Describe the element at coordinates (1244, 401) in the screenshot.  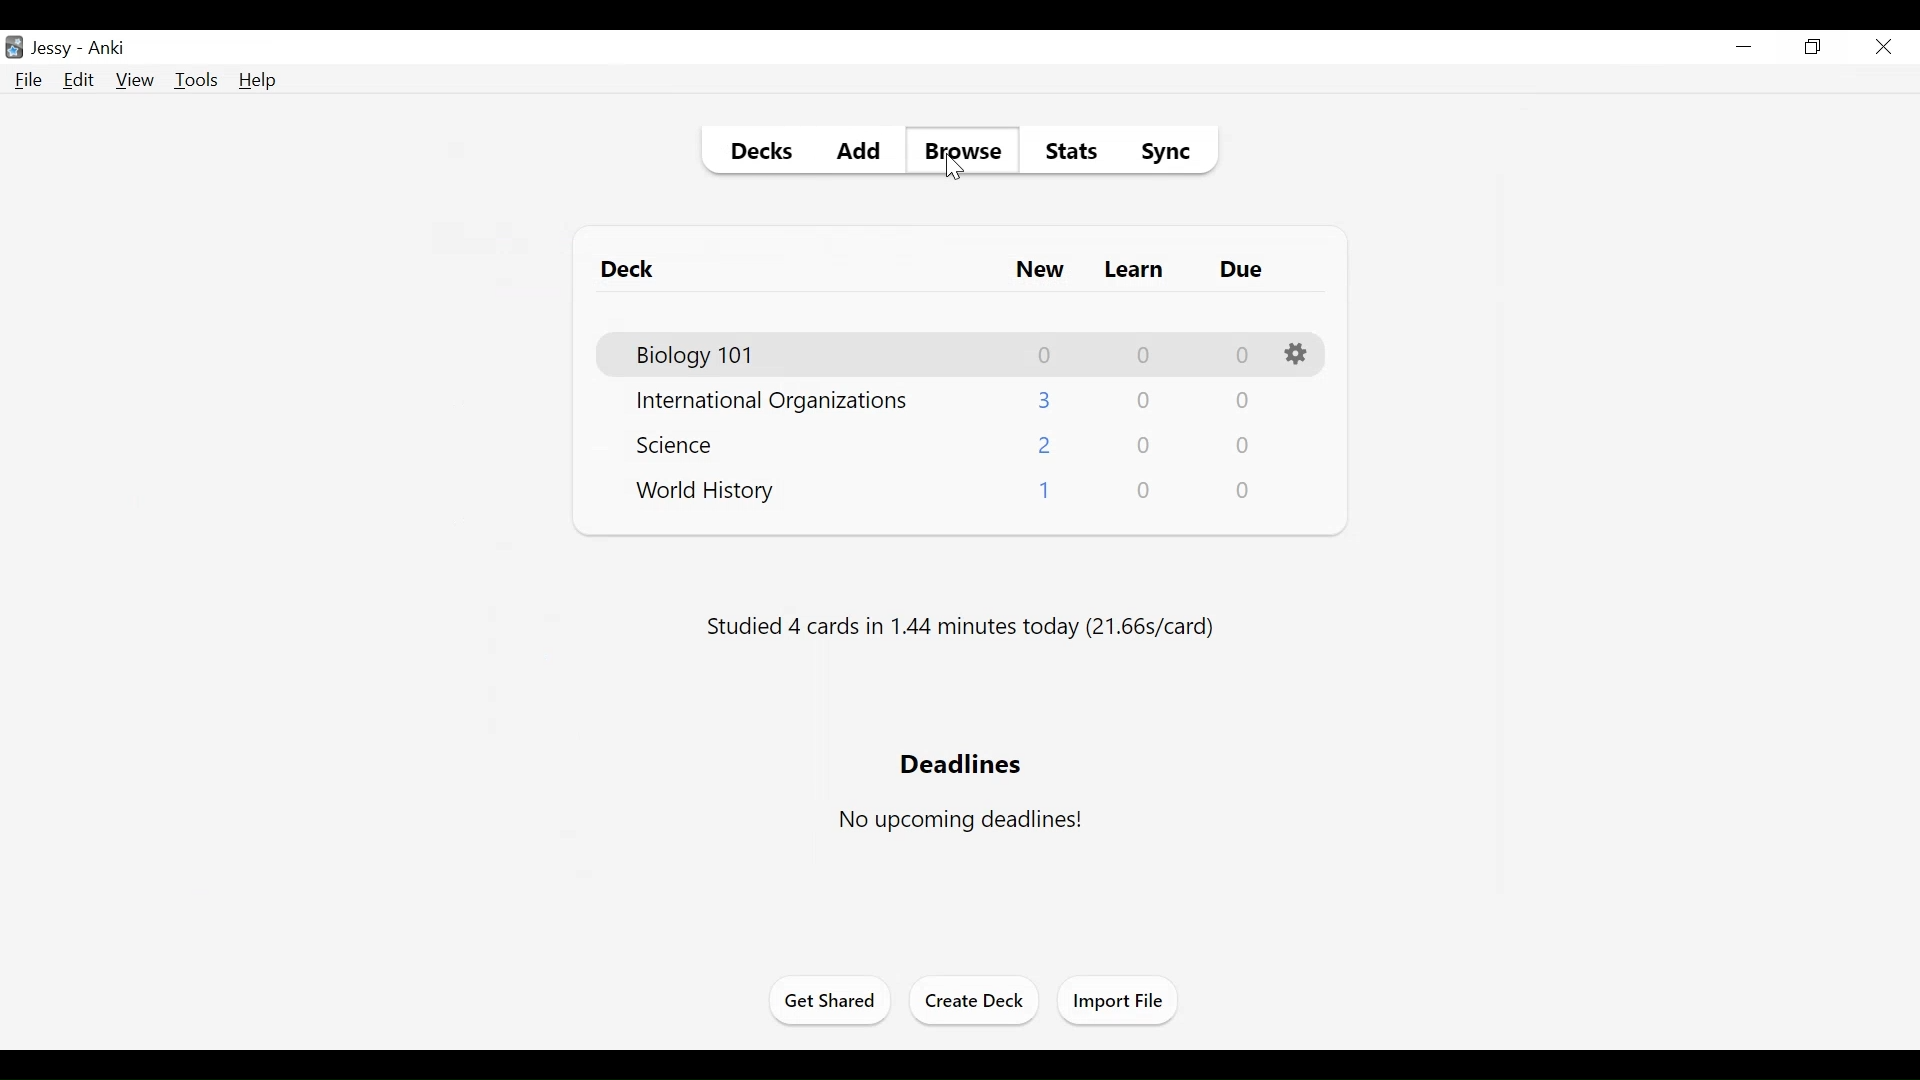
I see `Due Card Count` at that location.